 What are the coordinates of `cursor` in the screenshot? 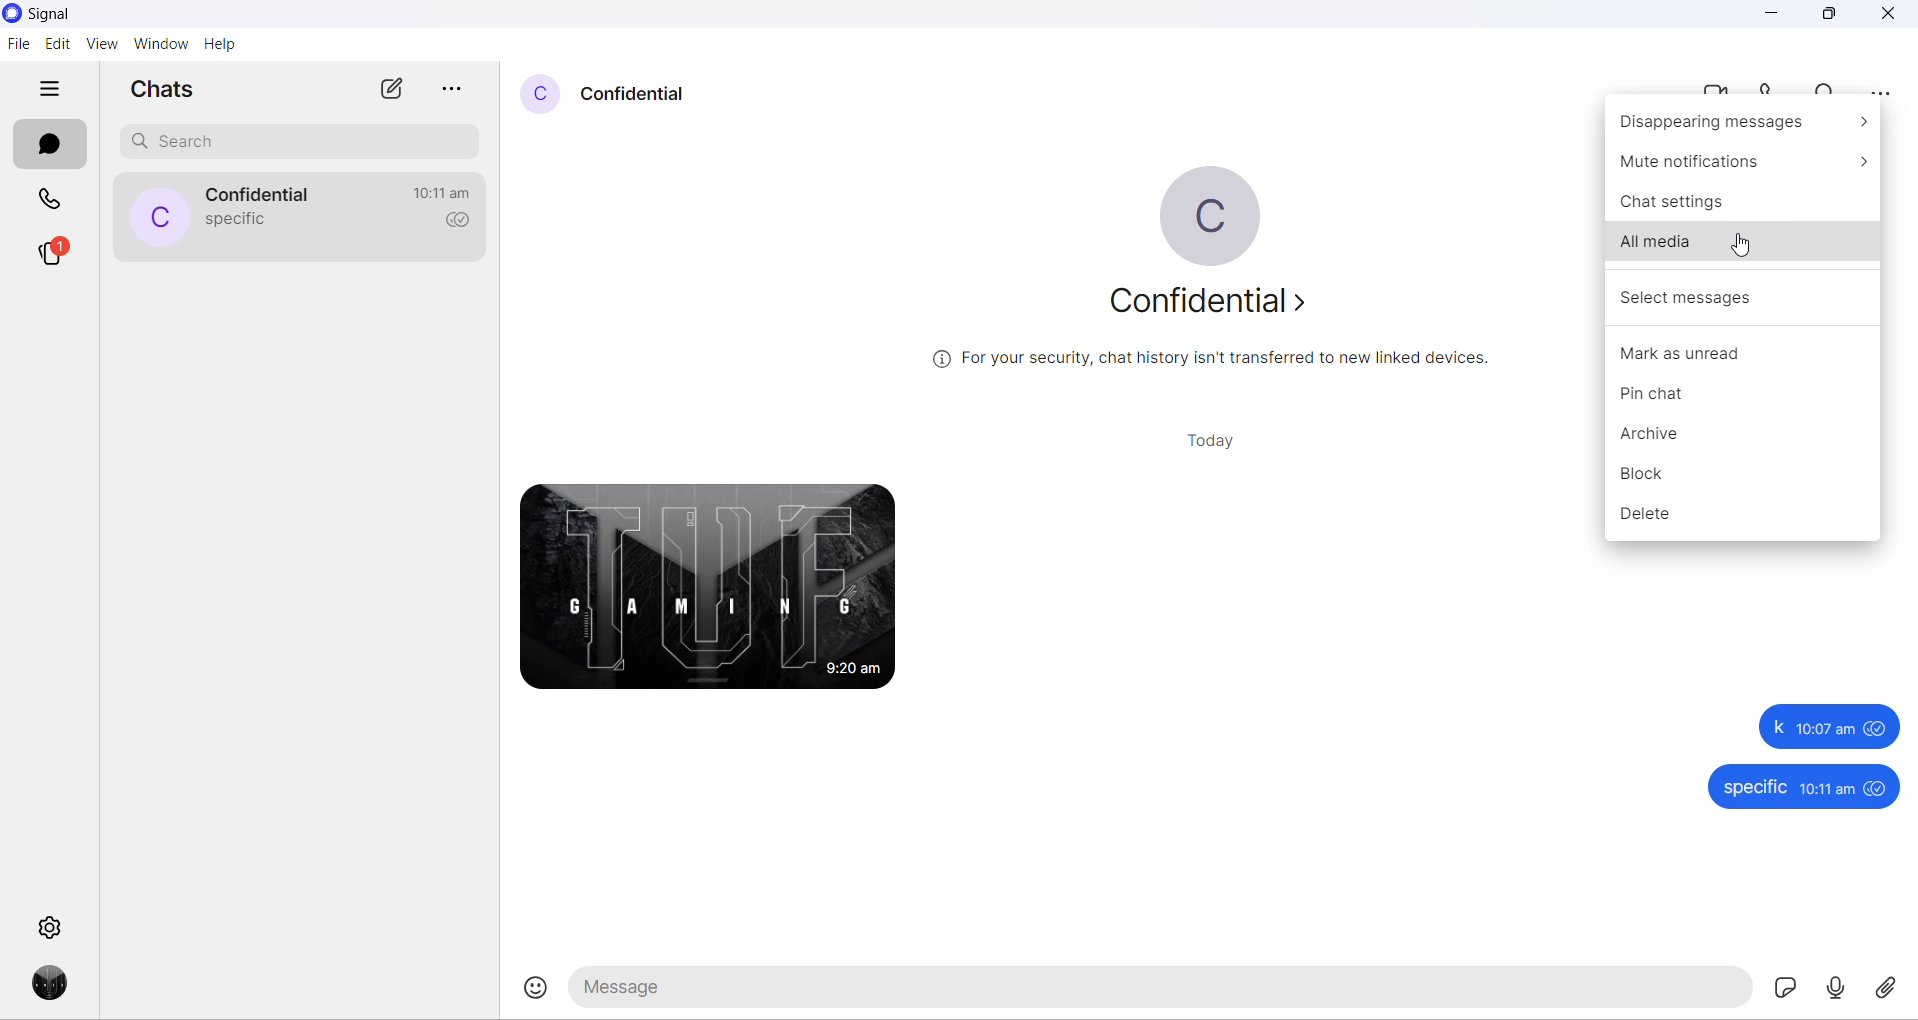 It's located at (1744, 245).